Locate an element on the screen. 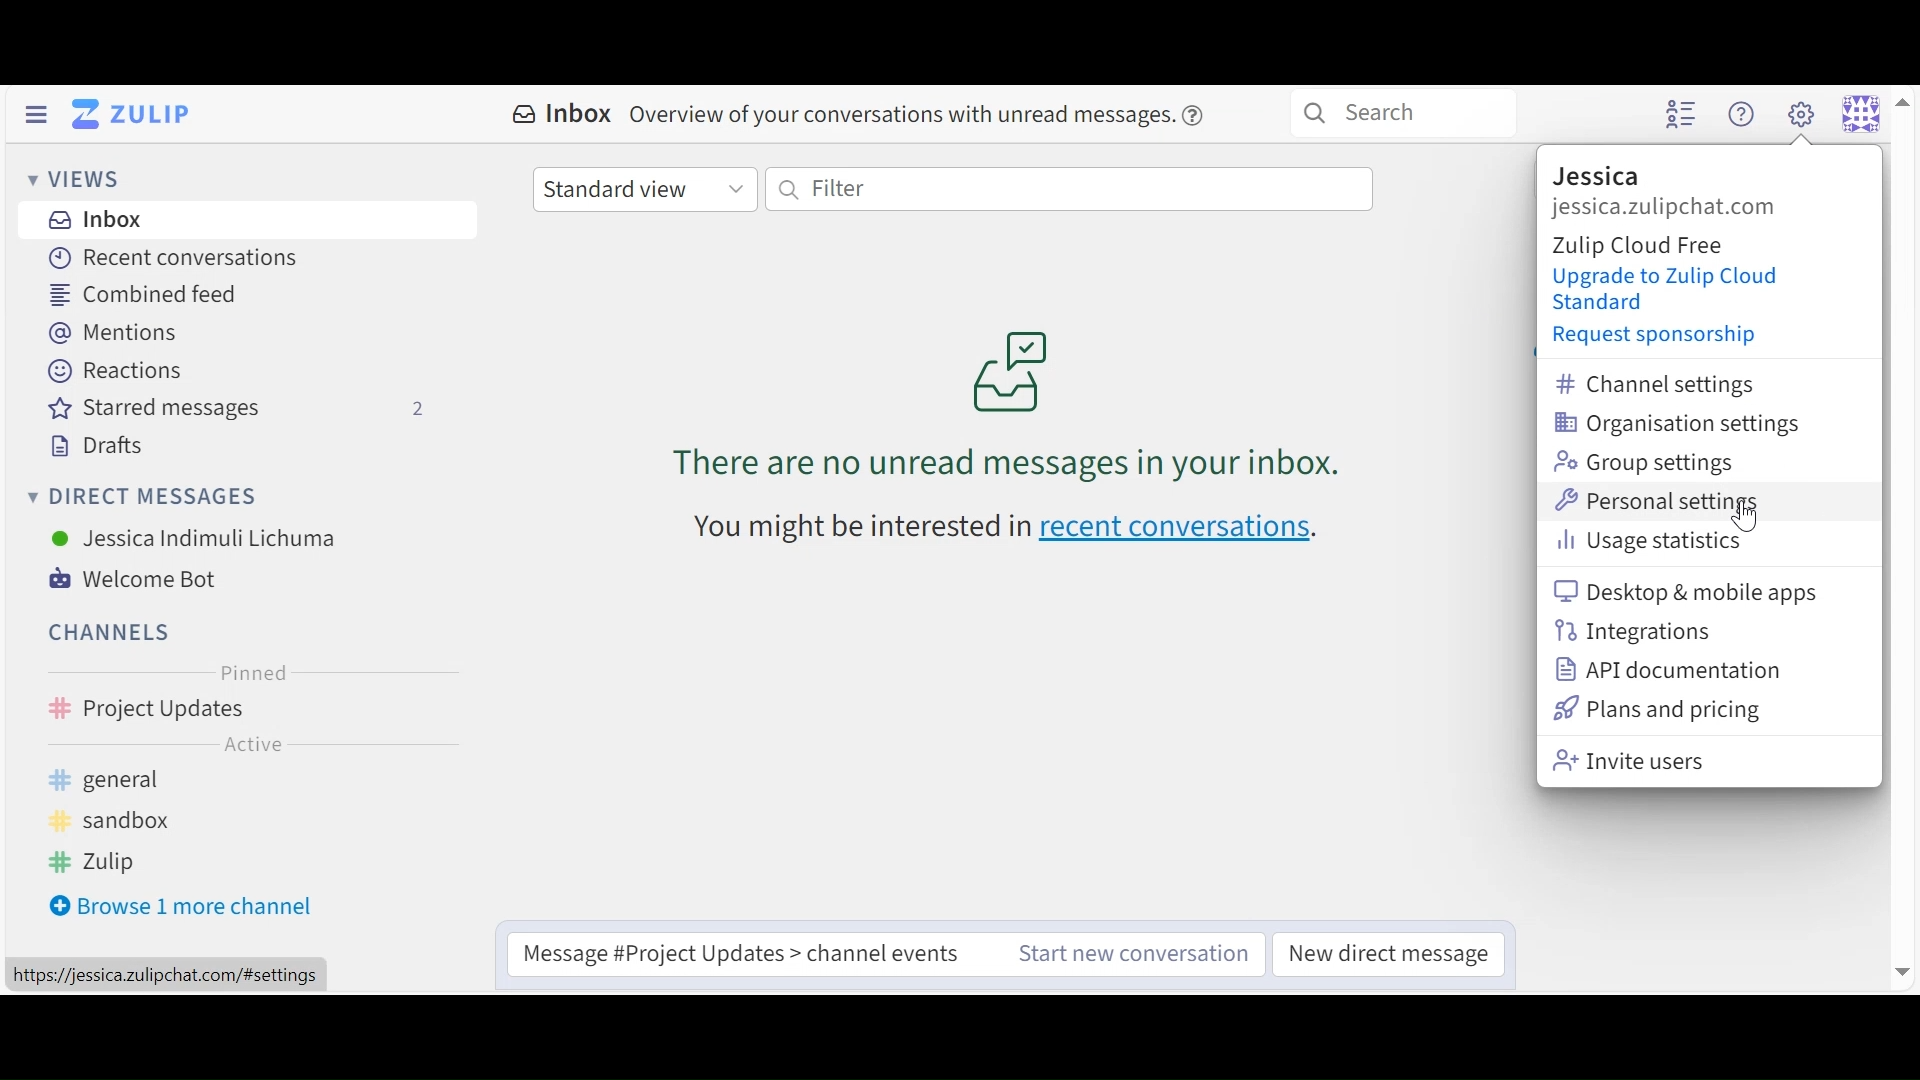 The height and width of the screenshot is (1080, 1920). unread messages is located at coordinates (1007, 407).